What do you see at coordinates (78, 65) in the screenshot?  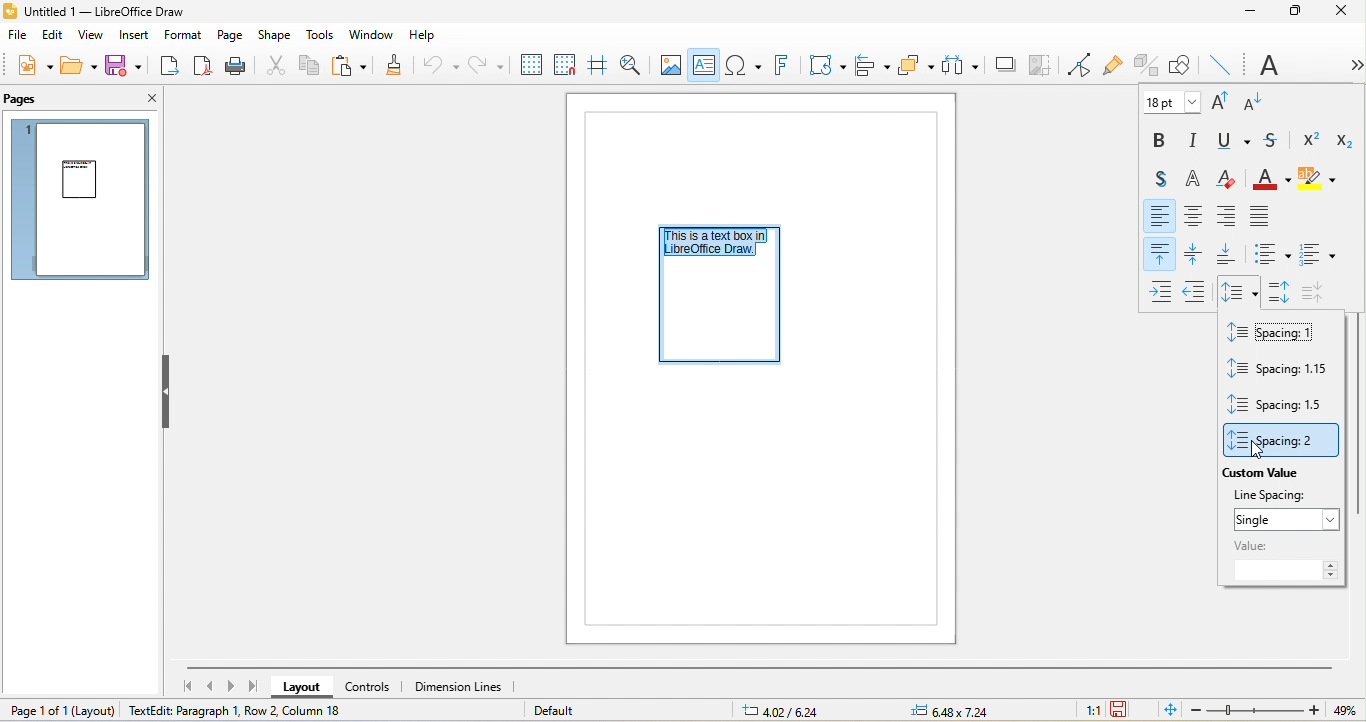 I see `open` at bounding box center [78, 65].